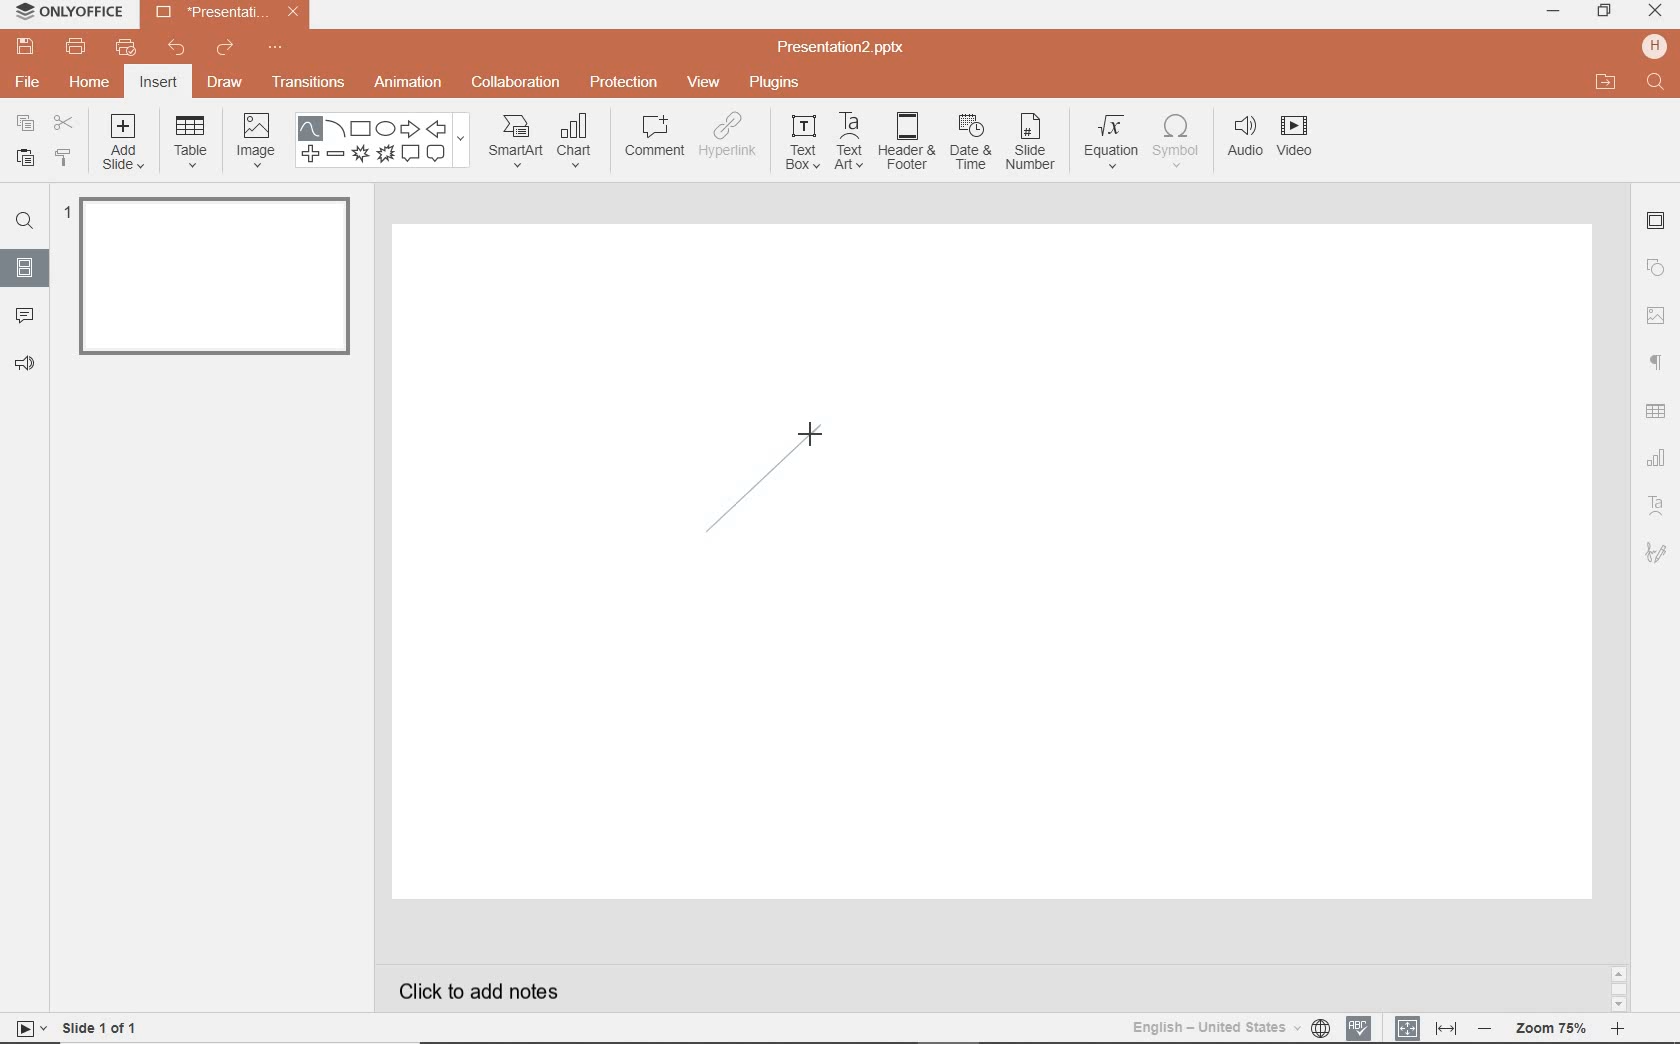 This screenshot has width=1680, height=1044. Describe the element at coordinates (1657, 268) in the screenshot. I see `SHAPE SETTINGS` at that location.